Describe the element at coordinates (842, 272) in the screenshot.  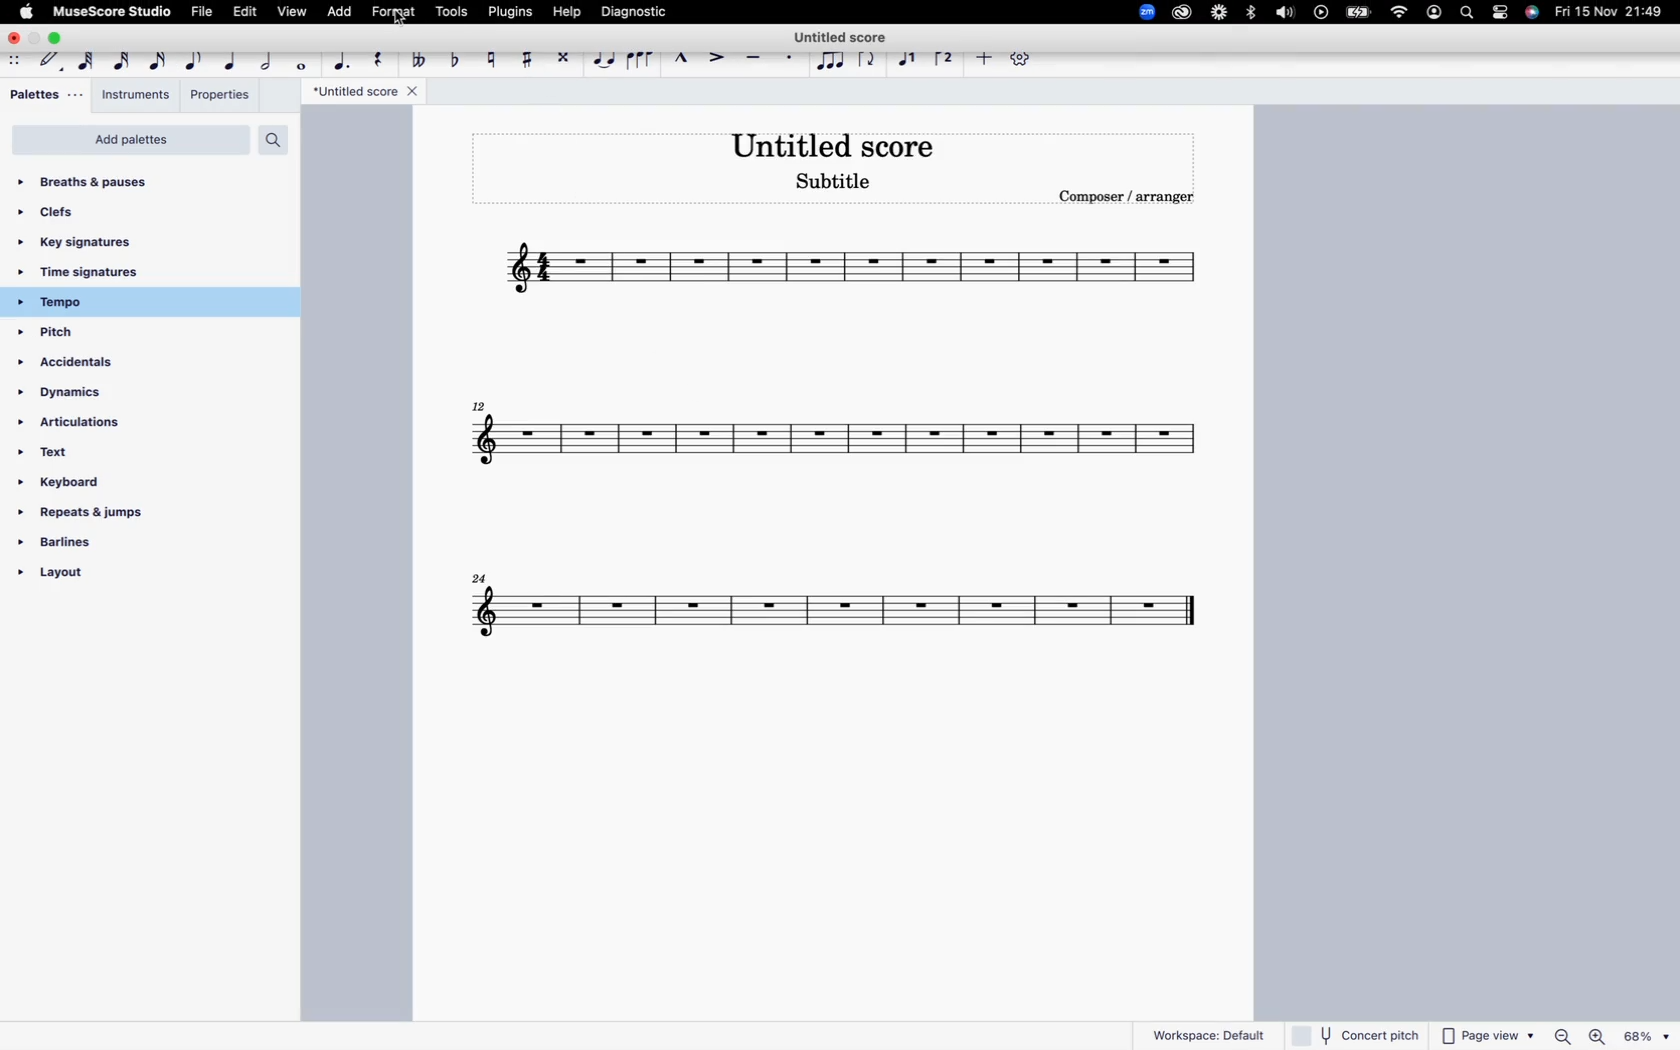
I see `score` at that location.